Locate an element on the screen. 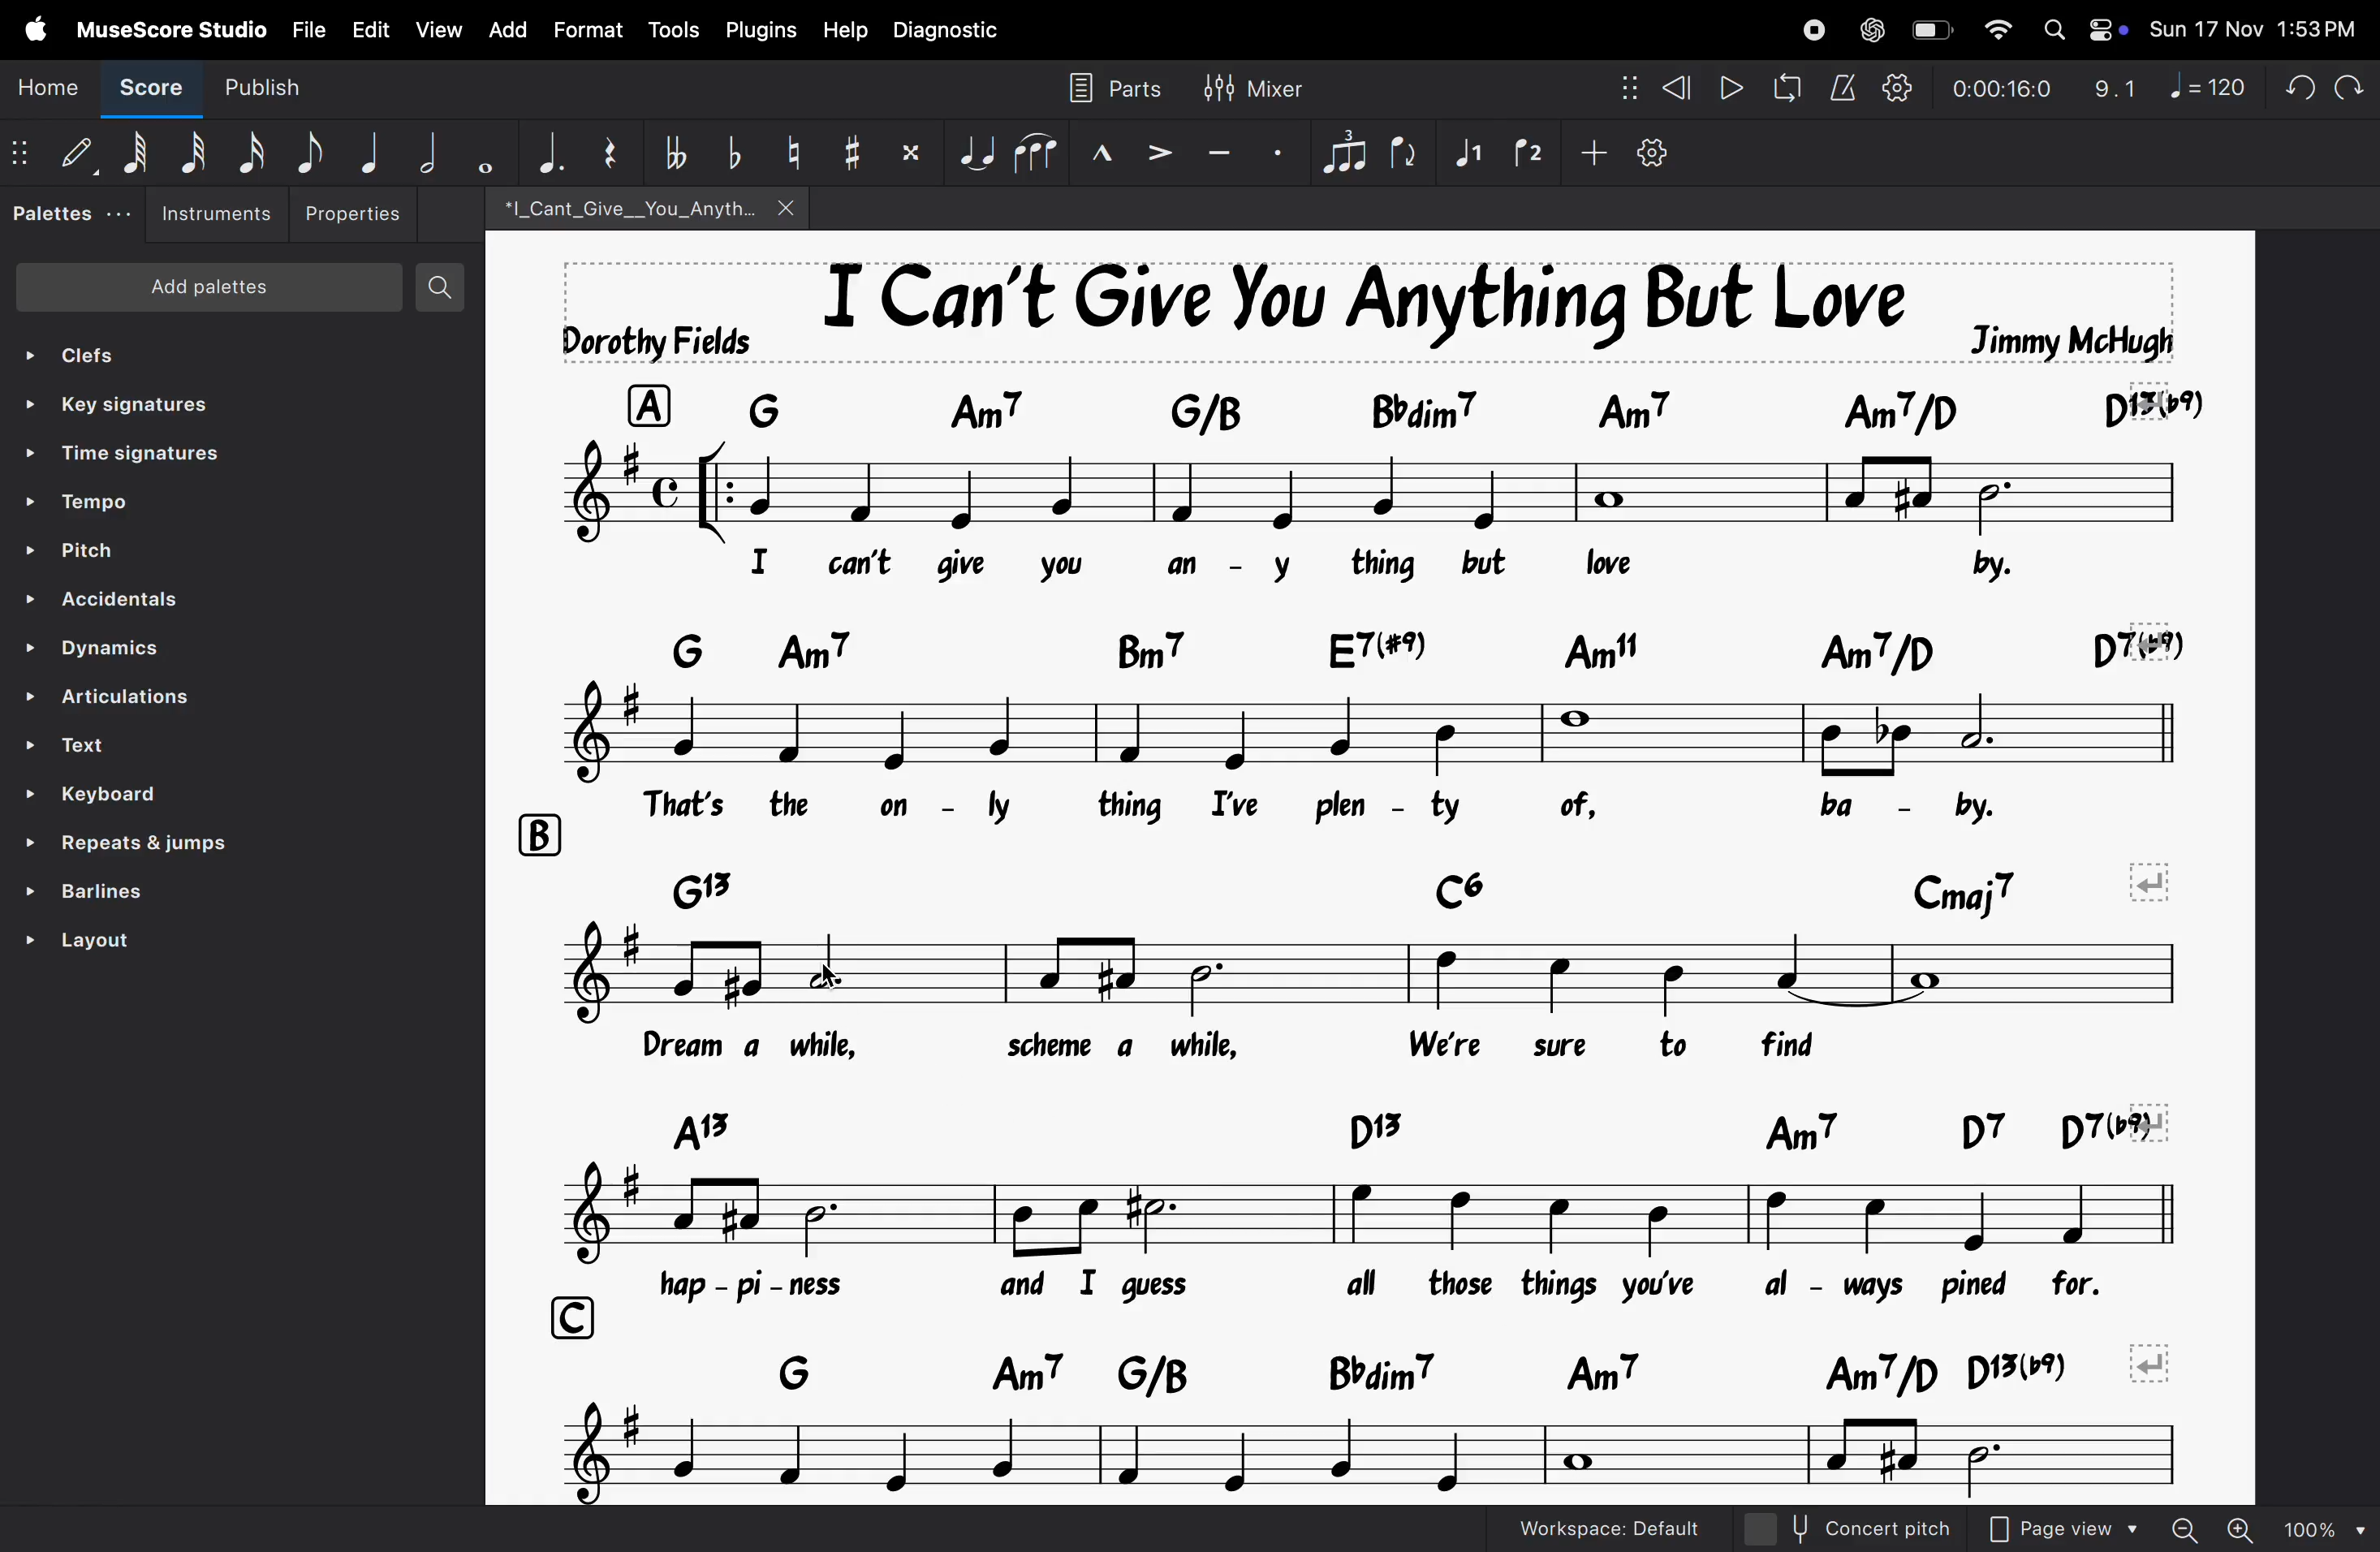 This screenshot has height=1552, width=2380. redo is located at coordinates (2351, 80).